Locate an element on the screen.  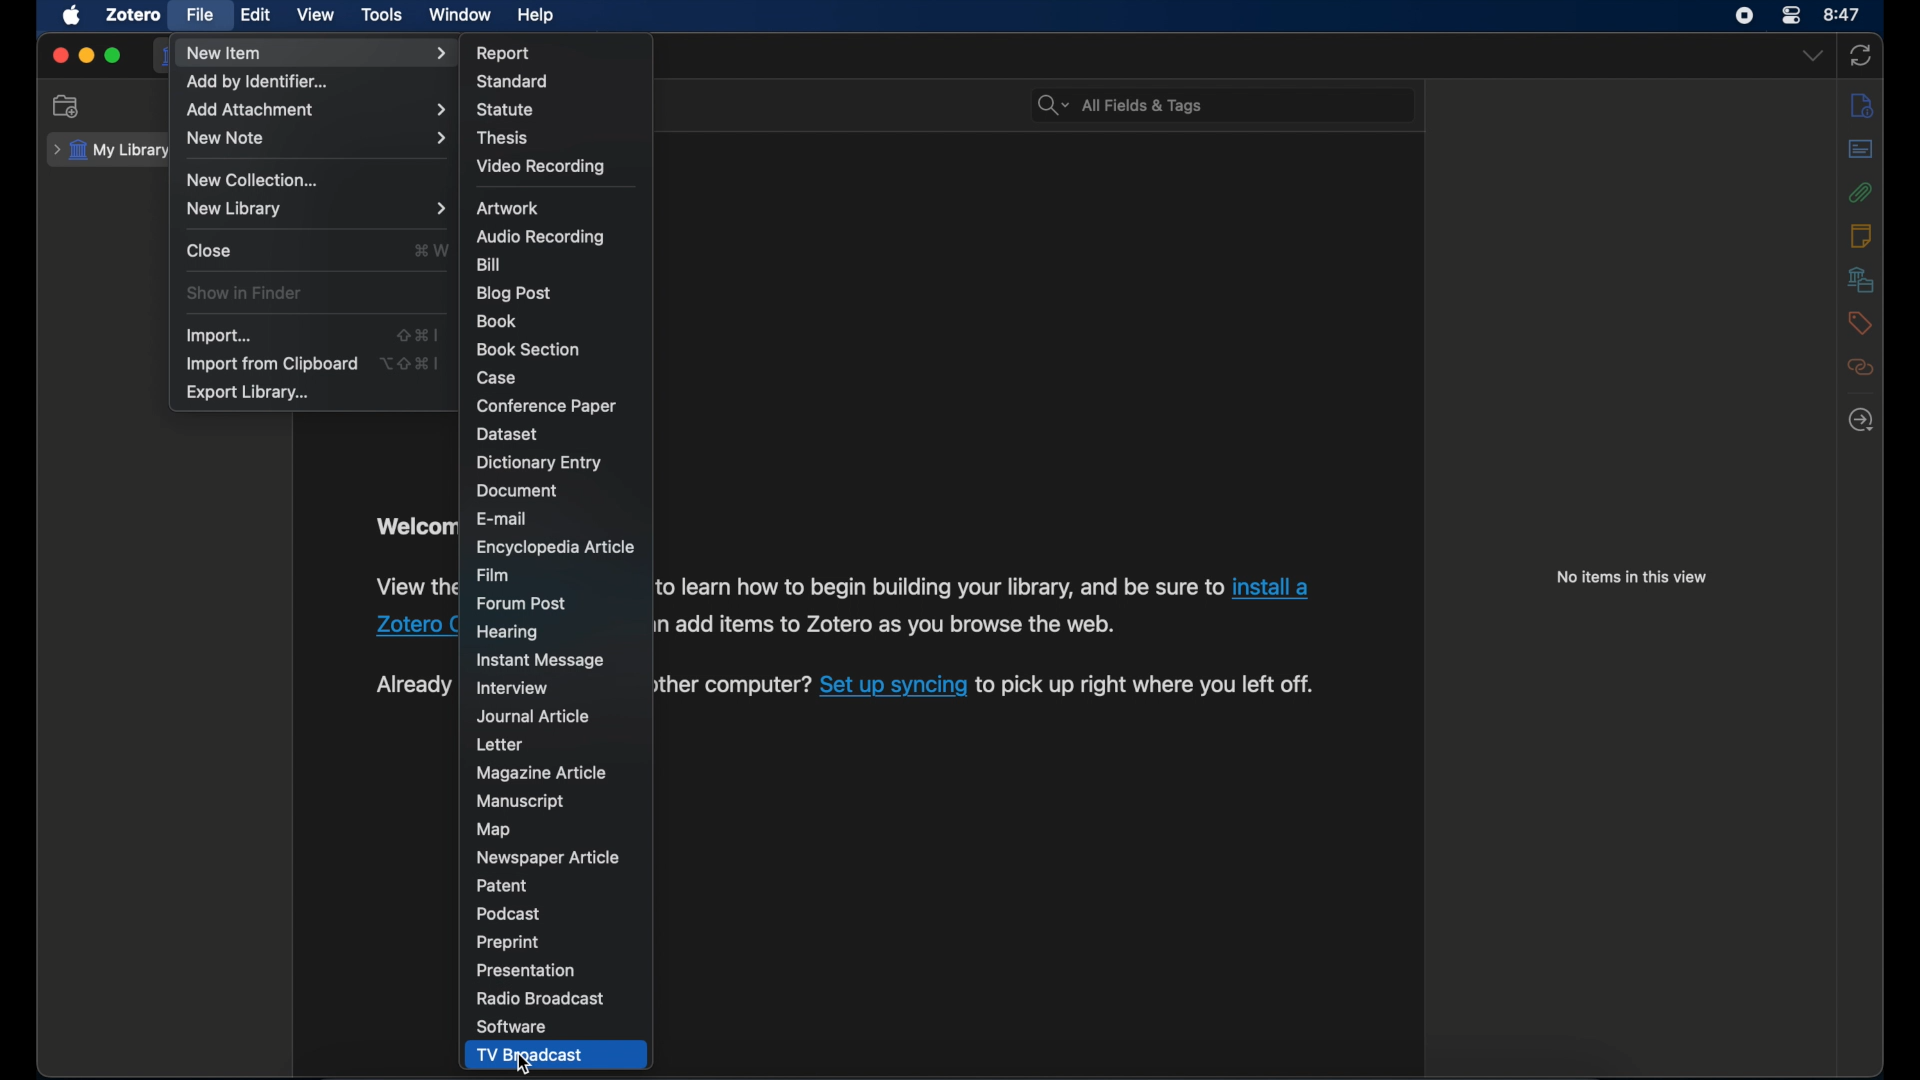
Already is located at coordinates (412, 685).